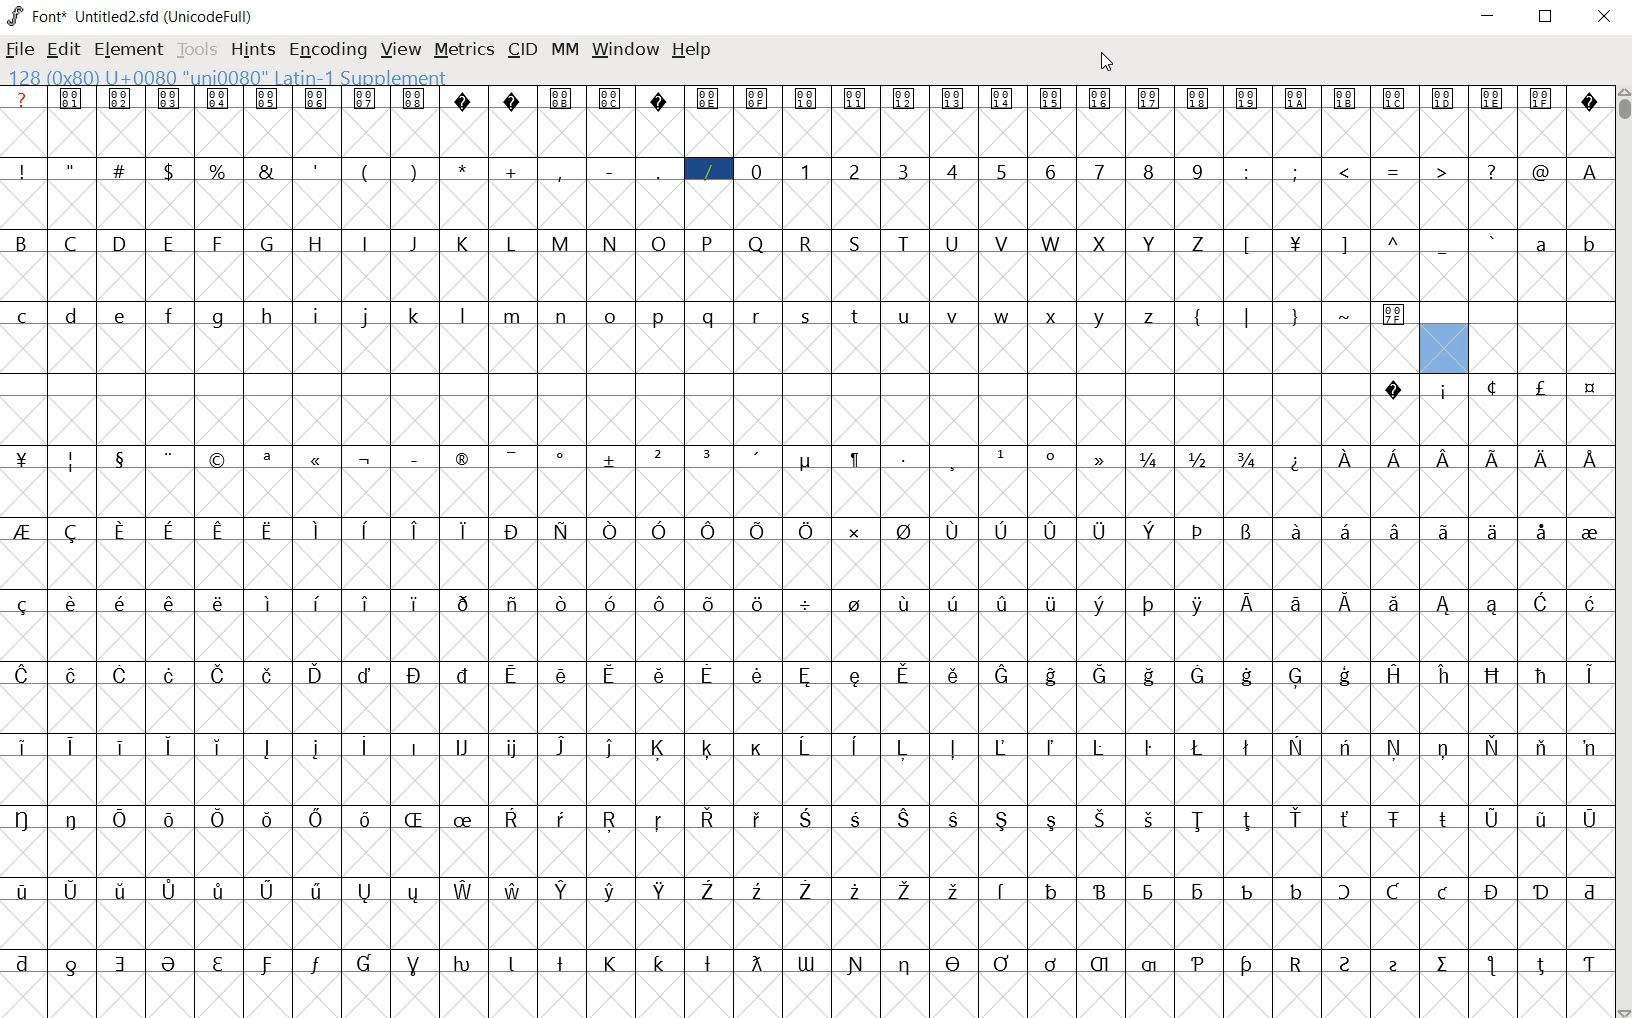  Describe the element at coordinates (268, 820) in the screenshot. I see `glyph` at that location.